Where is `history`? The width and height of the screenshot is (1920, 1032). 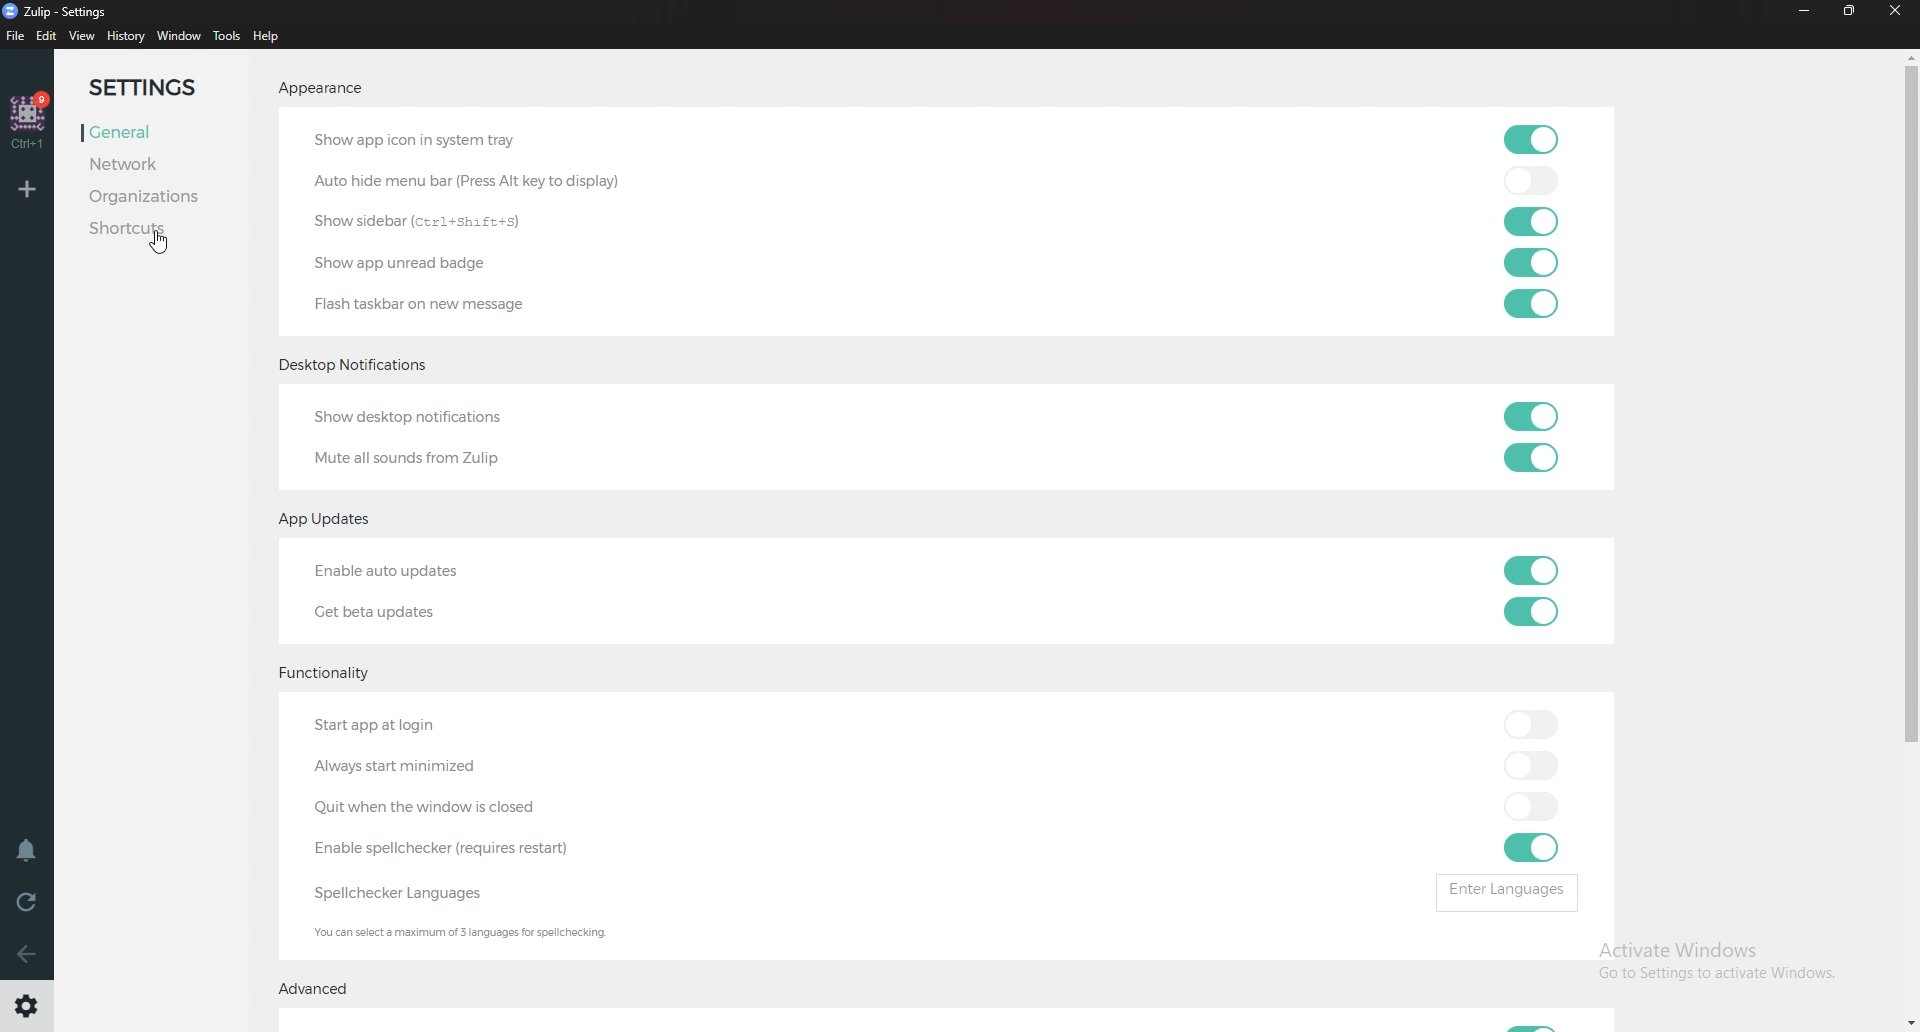 history is located at coordinates (125, 36).